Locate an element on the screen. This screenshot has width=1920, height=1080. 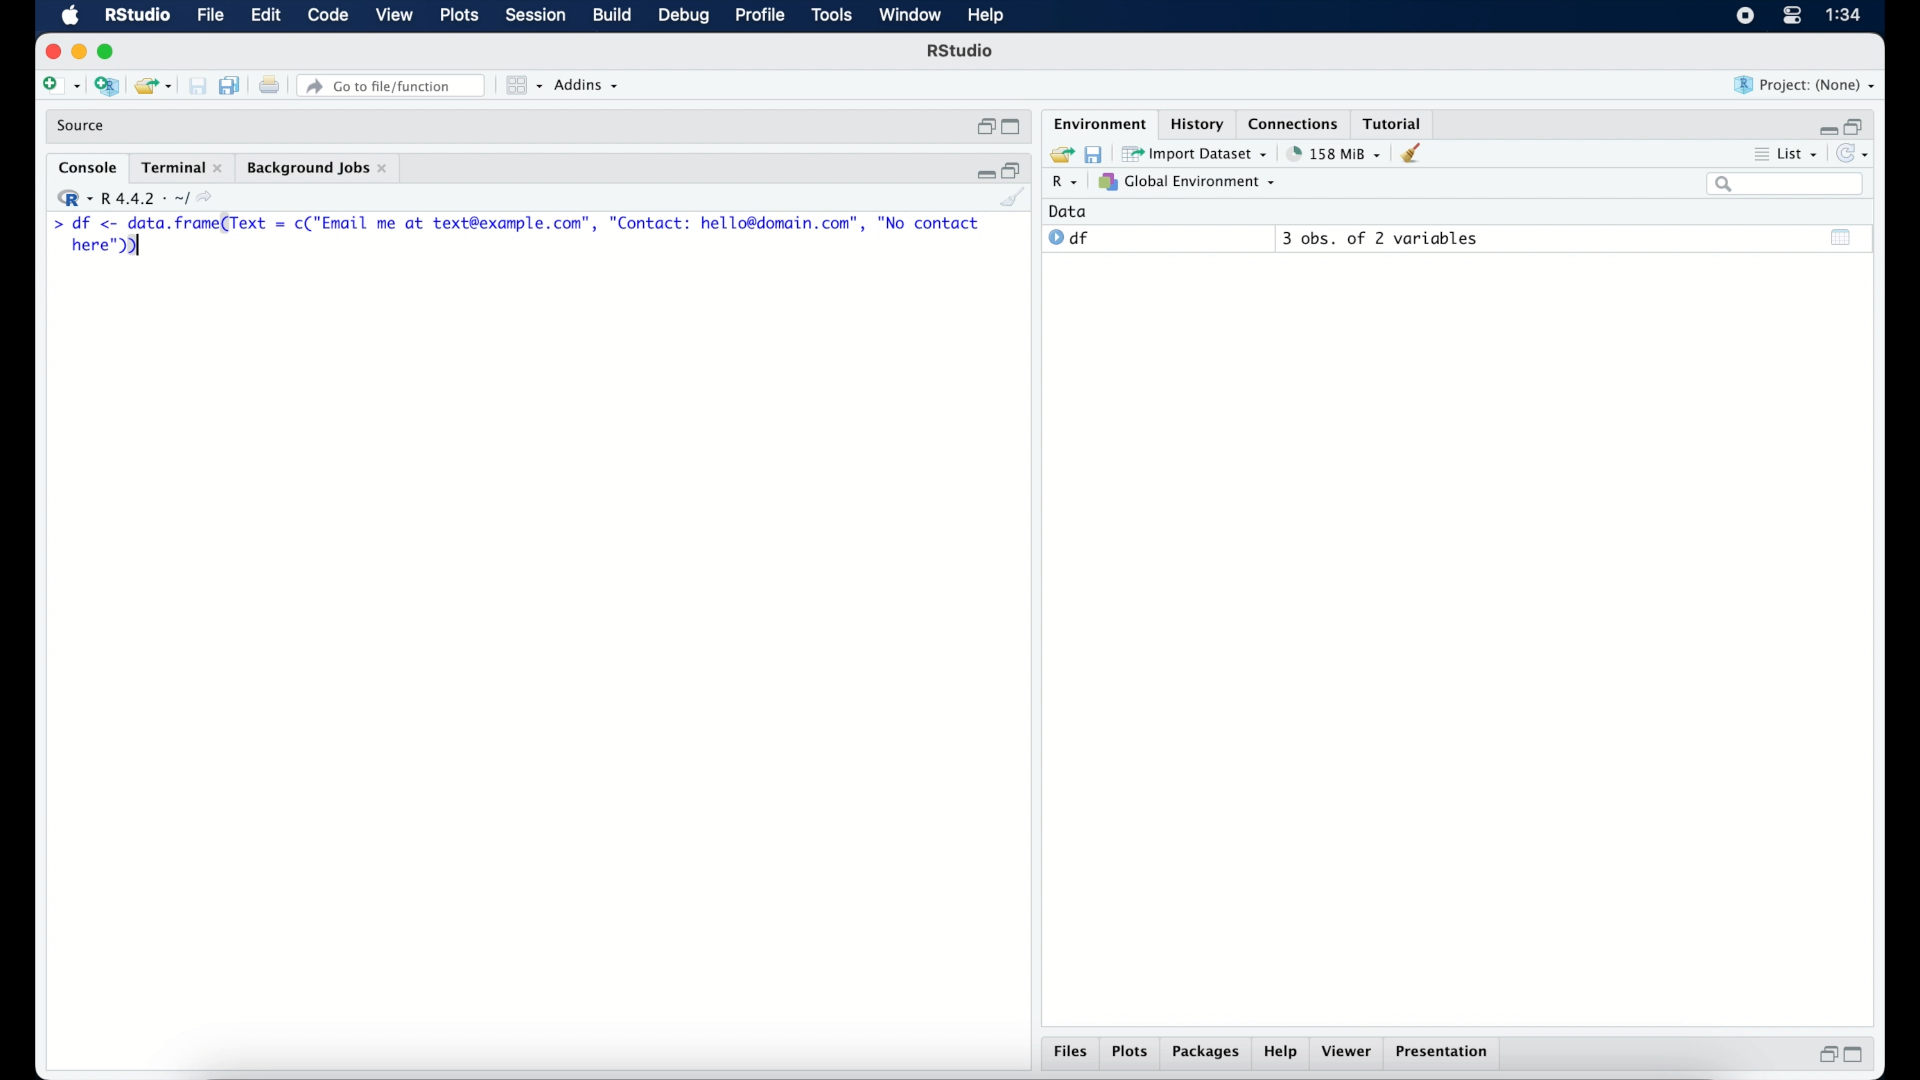
History is located at coordinates (1195, 123).